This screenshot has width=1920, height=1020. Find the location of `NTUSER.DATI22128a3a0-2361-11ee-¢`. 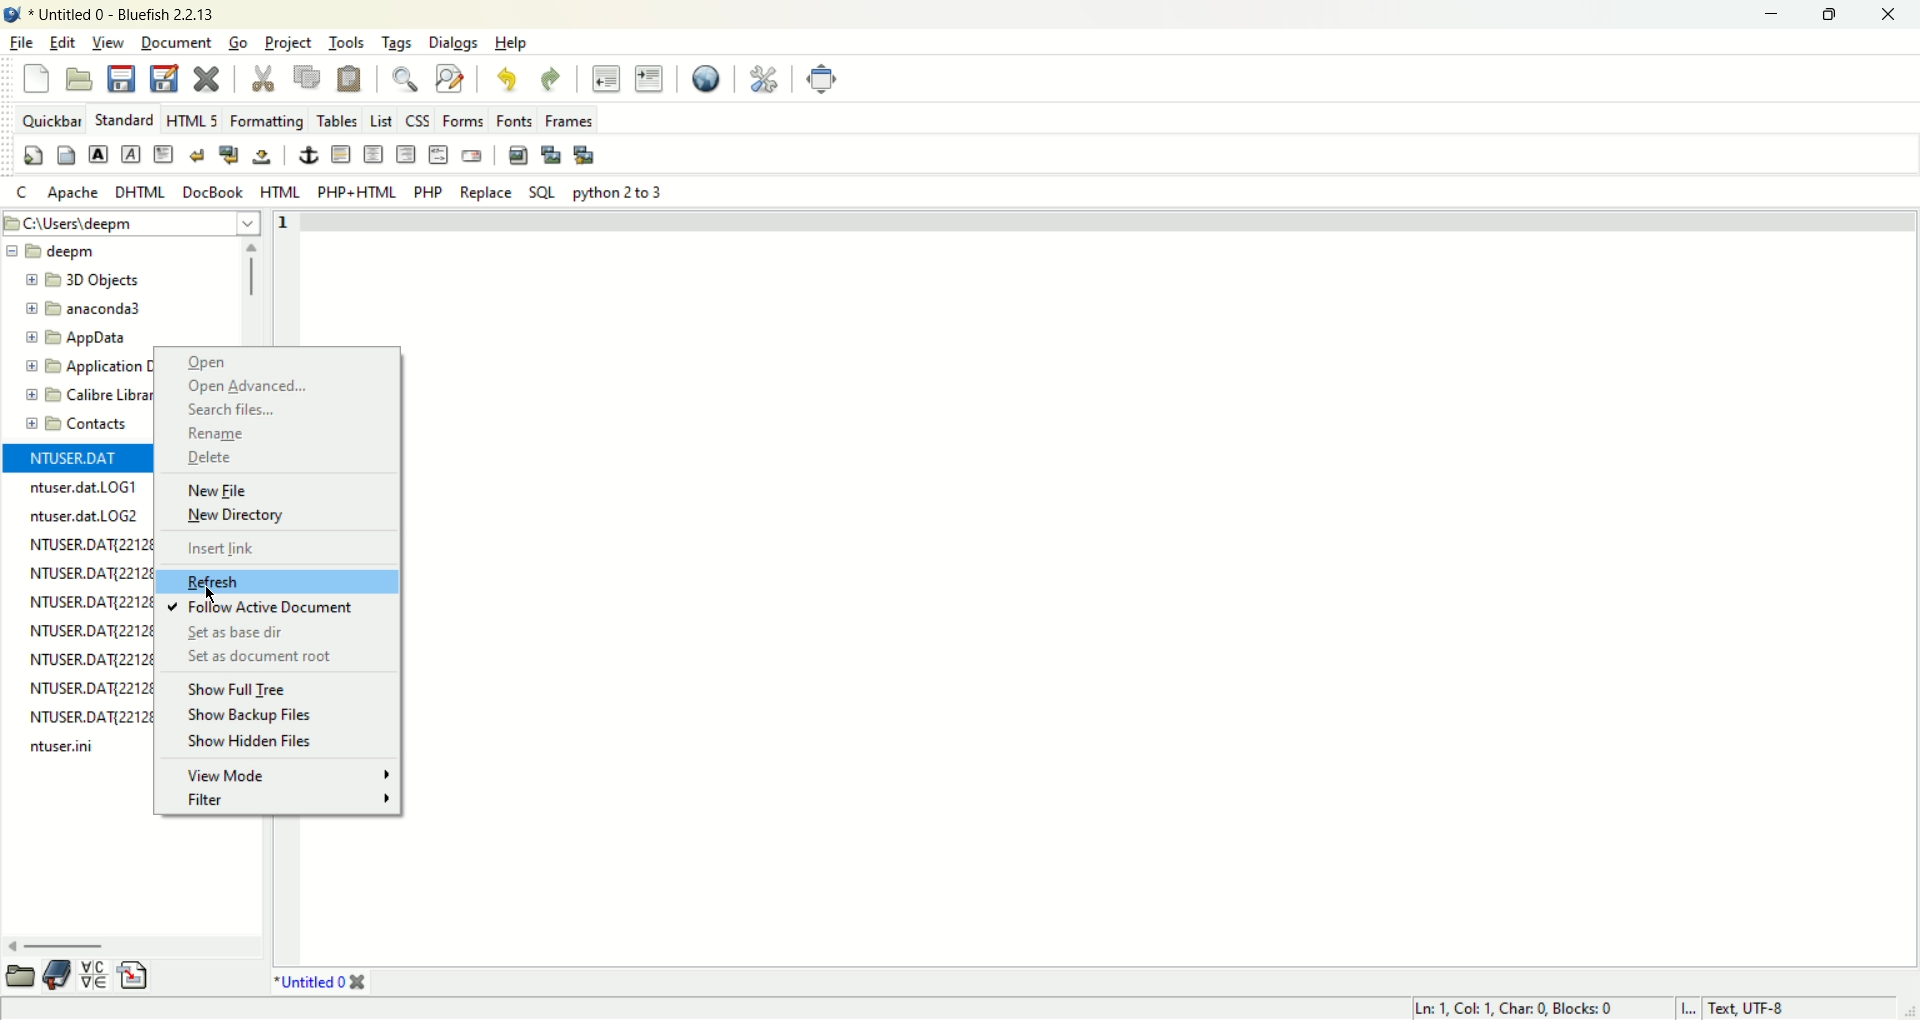

NTUSER.DATI22128a3a0-2361-11ee-¢ is located at coordinates (87, 659).